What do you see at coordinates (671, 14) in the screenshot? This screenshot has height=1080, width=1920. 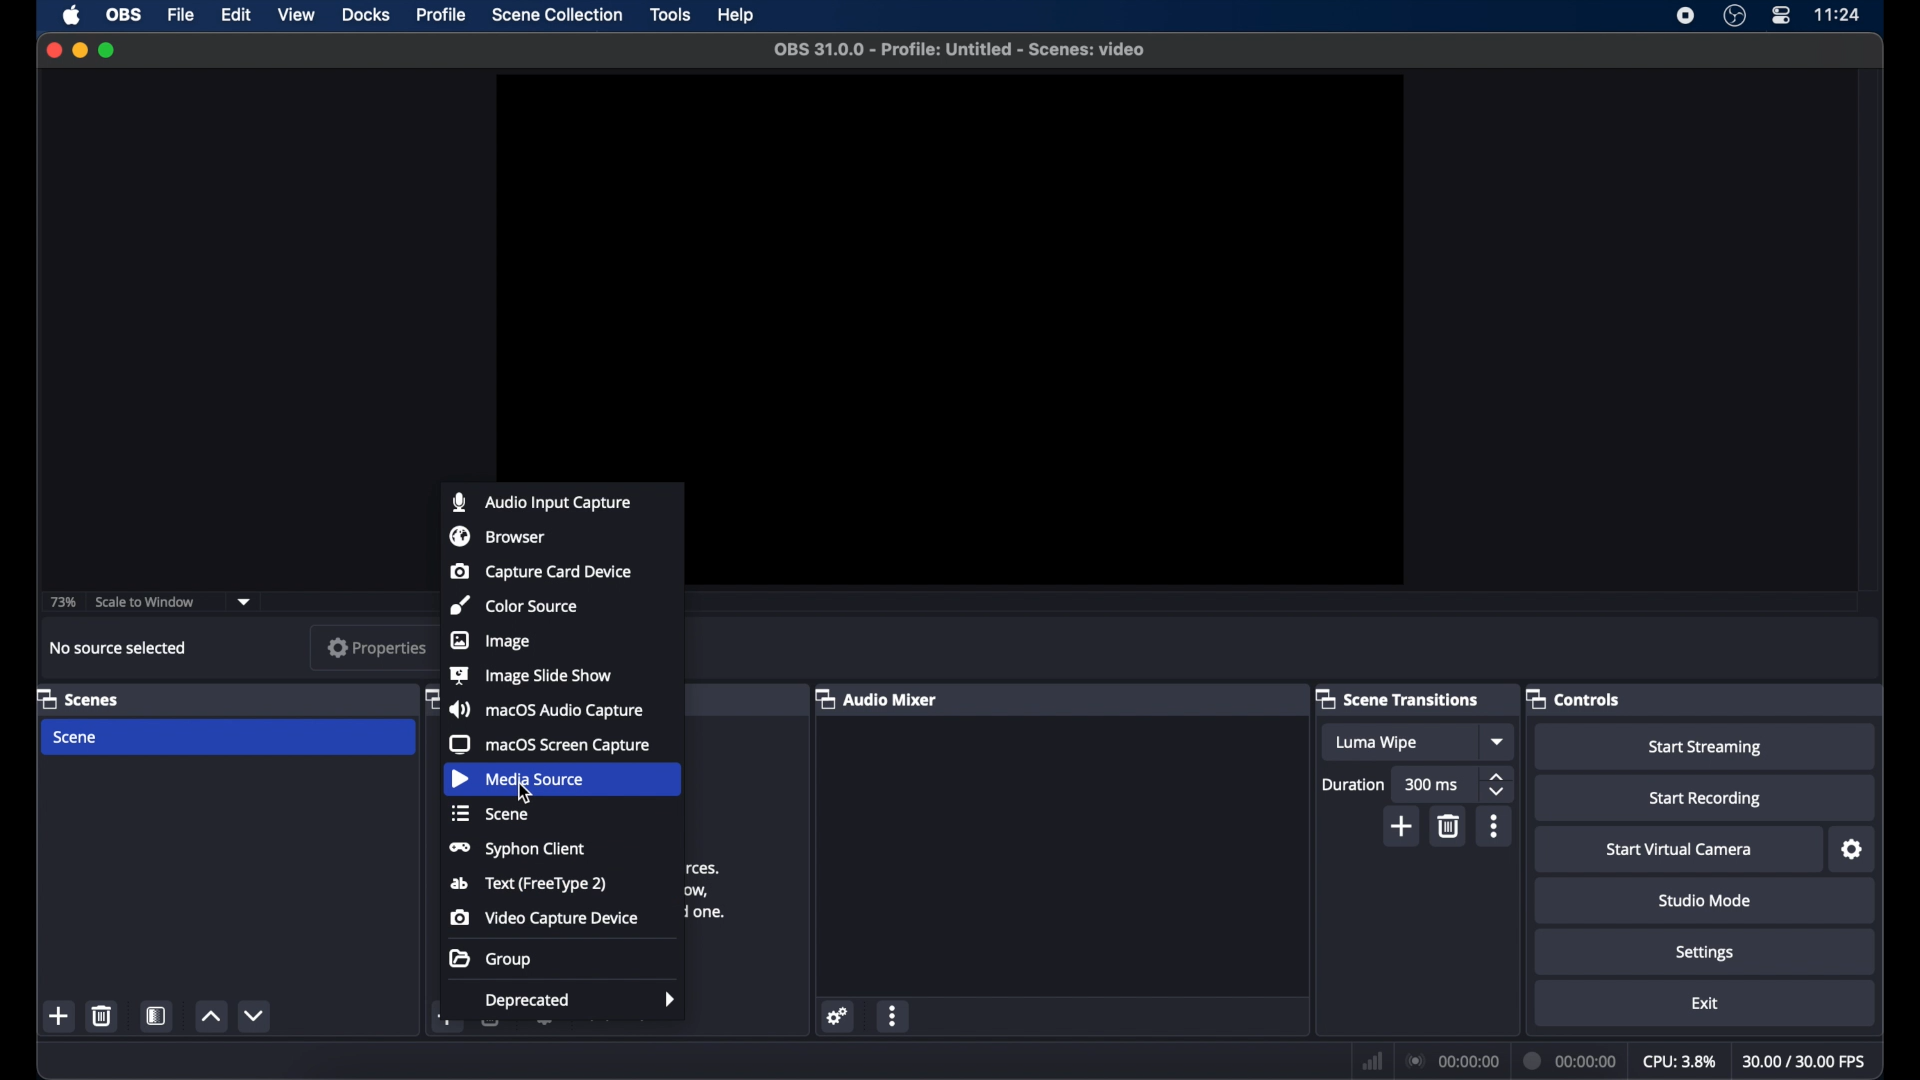 I see `tools` at bounding box center [671, 14].